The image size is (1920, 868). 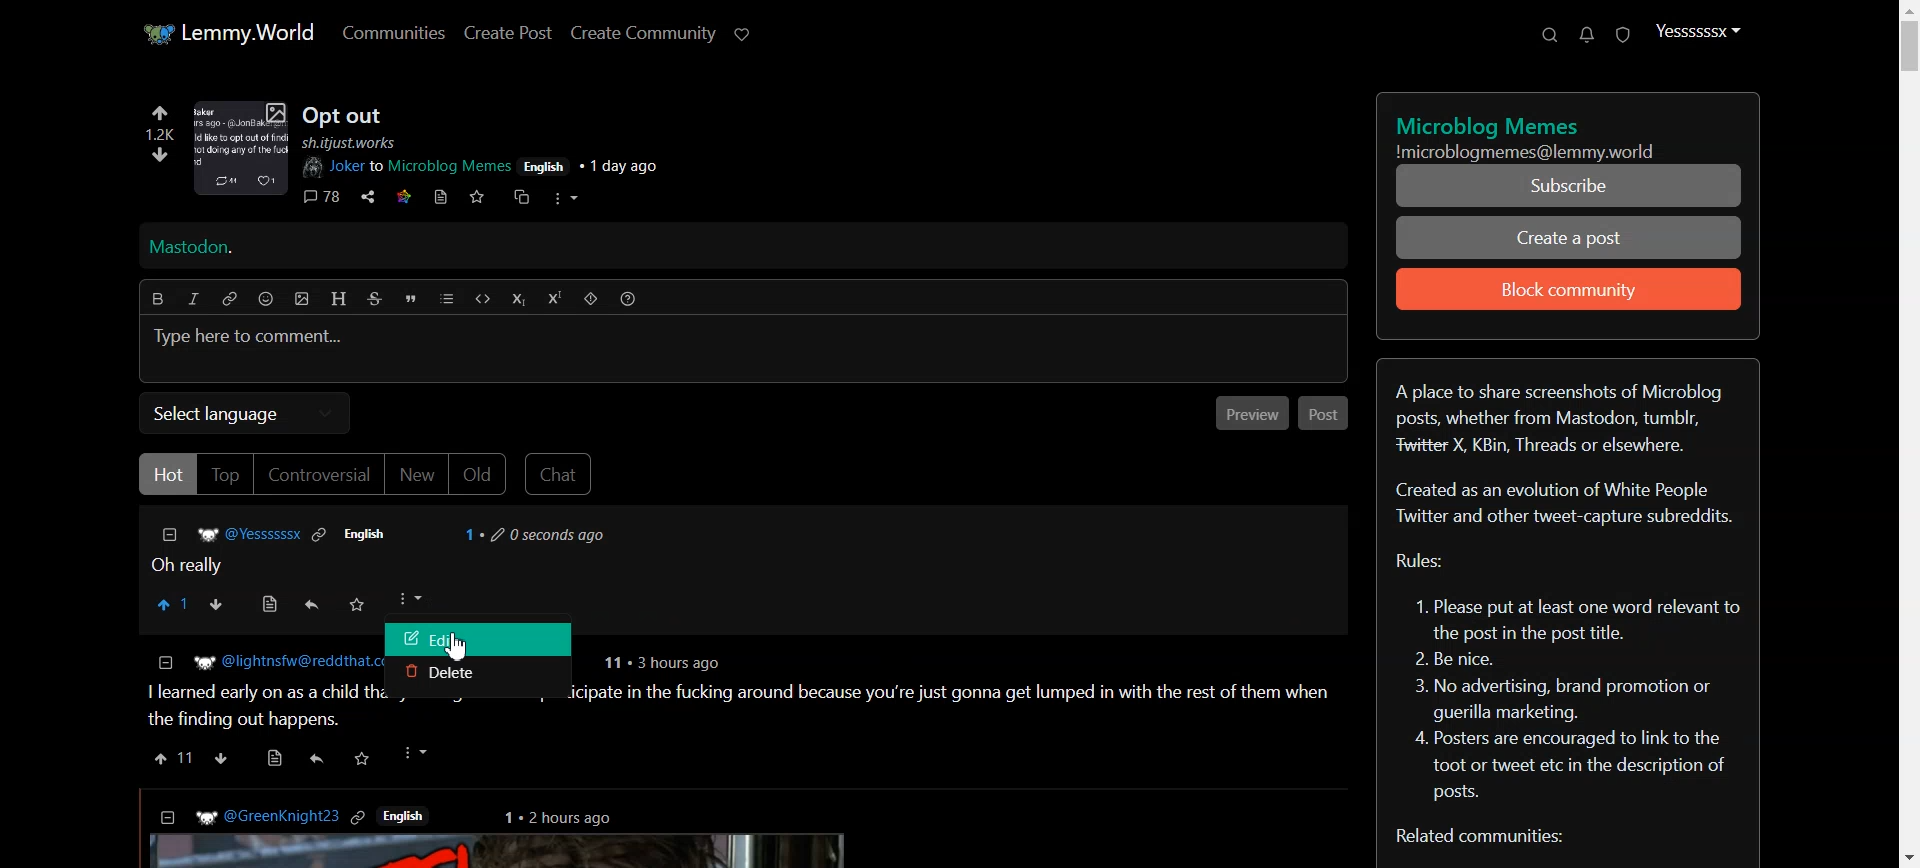 What do you see at coordinates (476, 197) in the screenshot?
I see `save` at bounding box center [476, 197].